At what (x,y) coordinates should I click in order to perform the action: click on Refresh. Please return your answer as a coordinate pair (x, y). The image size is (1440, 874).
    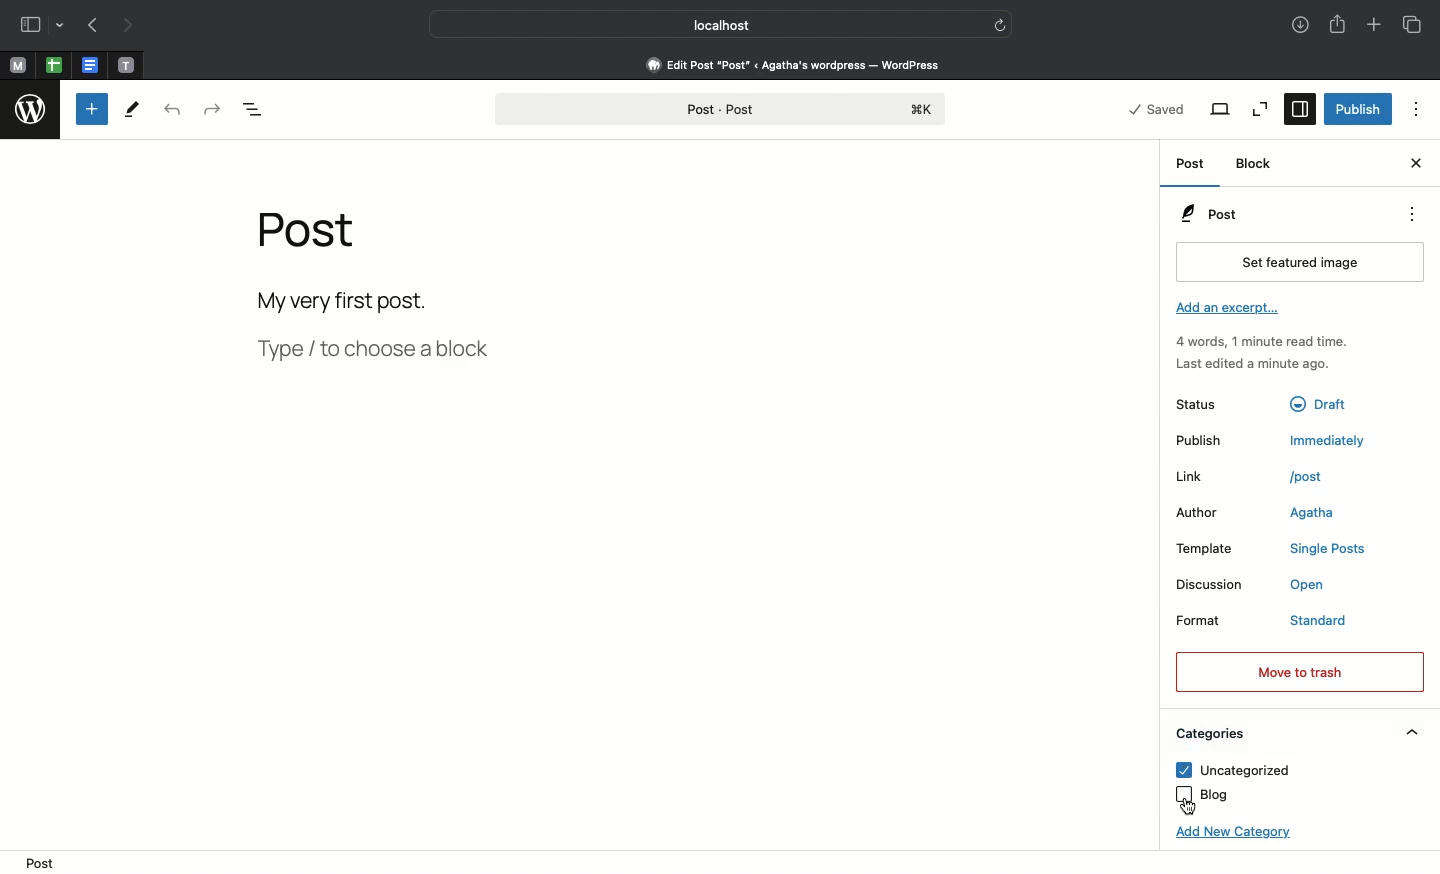
    Looking at the image, I should click on (1000, 24).